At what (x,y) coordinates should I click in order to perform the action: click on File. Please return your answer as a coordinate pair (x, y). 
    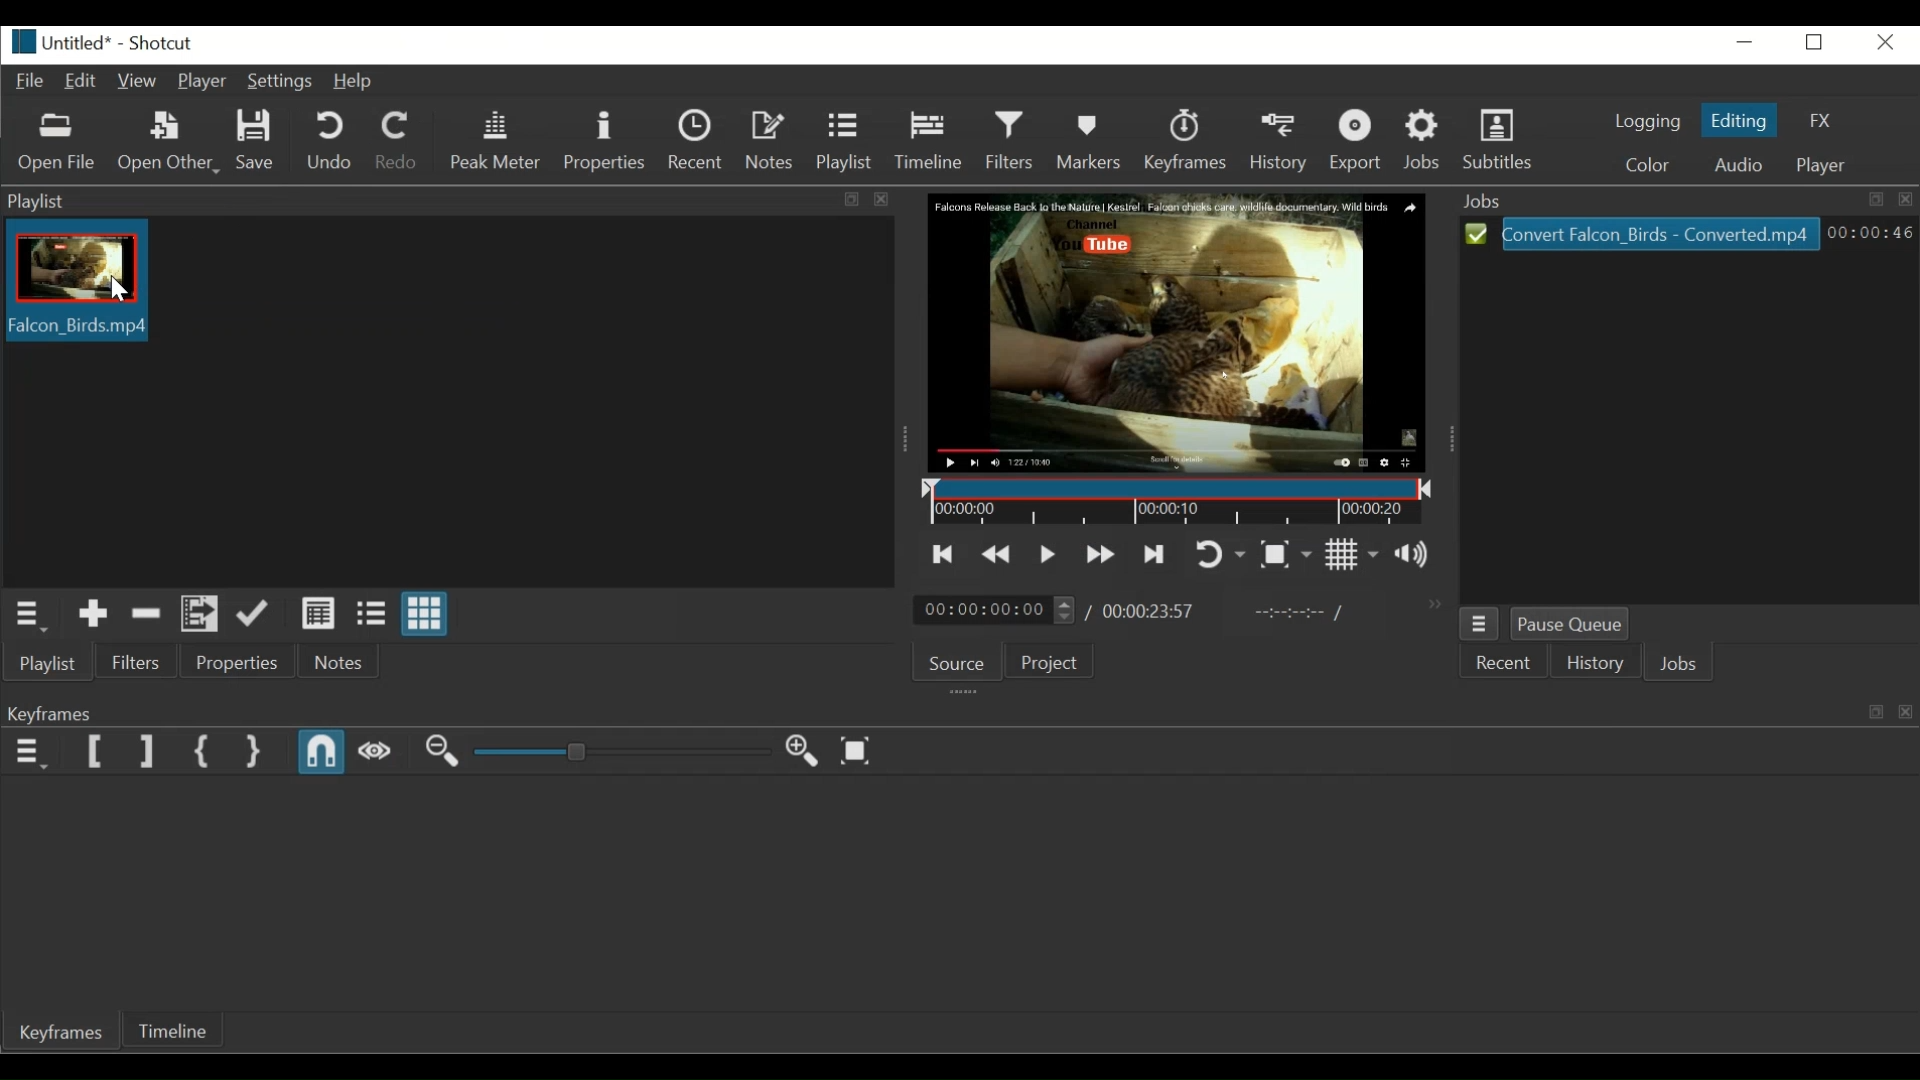
    Looking at the image, I should click on (31, 82).